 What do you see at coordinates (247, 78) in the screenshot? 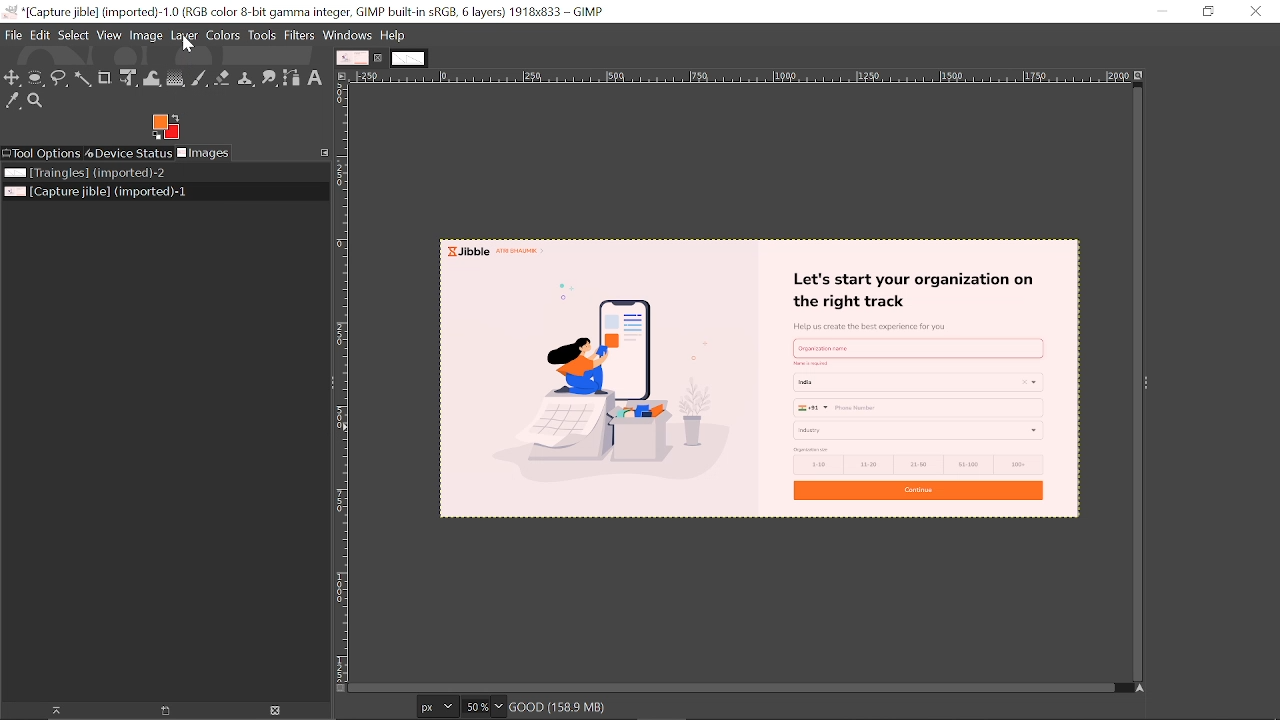
I see `Clone tool` at bounding box center [247, 78].